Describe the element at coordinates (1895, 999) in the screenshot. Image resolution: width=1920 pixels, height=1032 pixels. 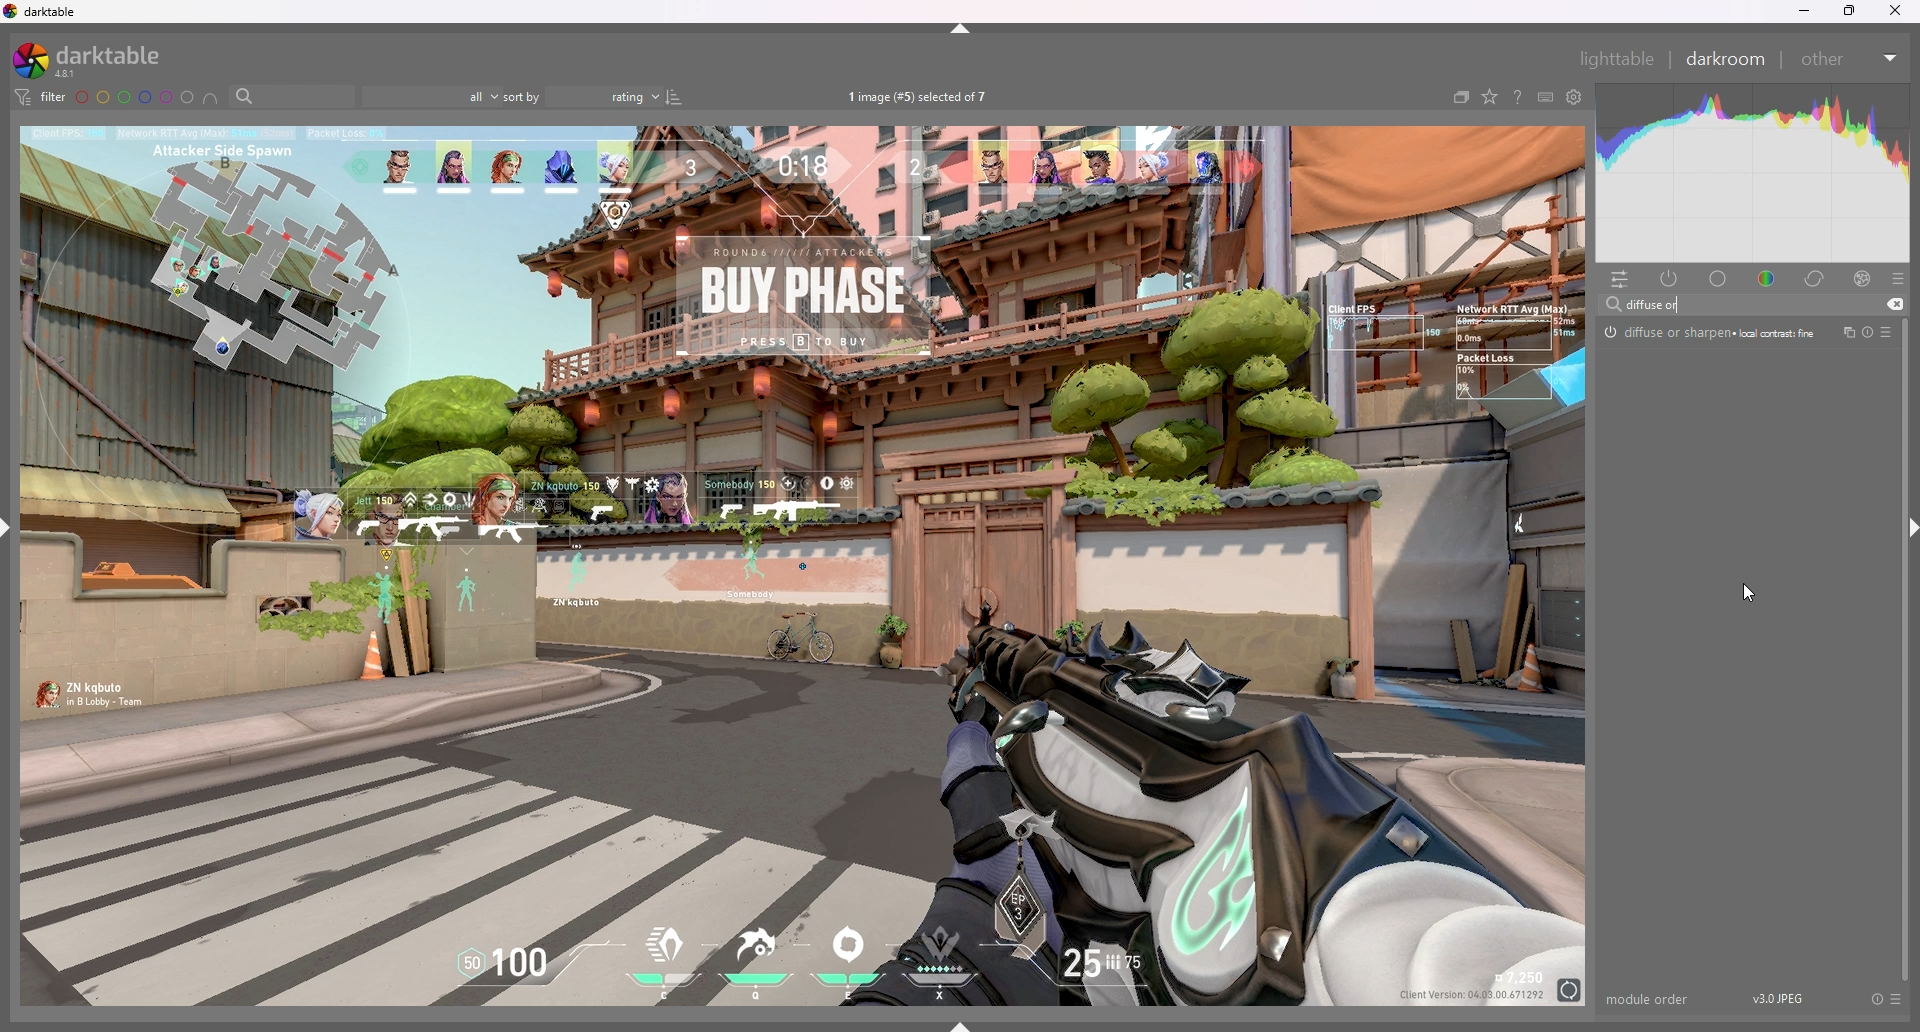
I see `presets` at that location.